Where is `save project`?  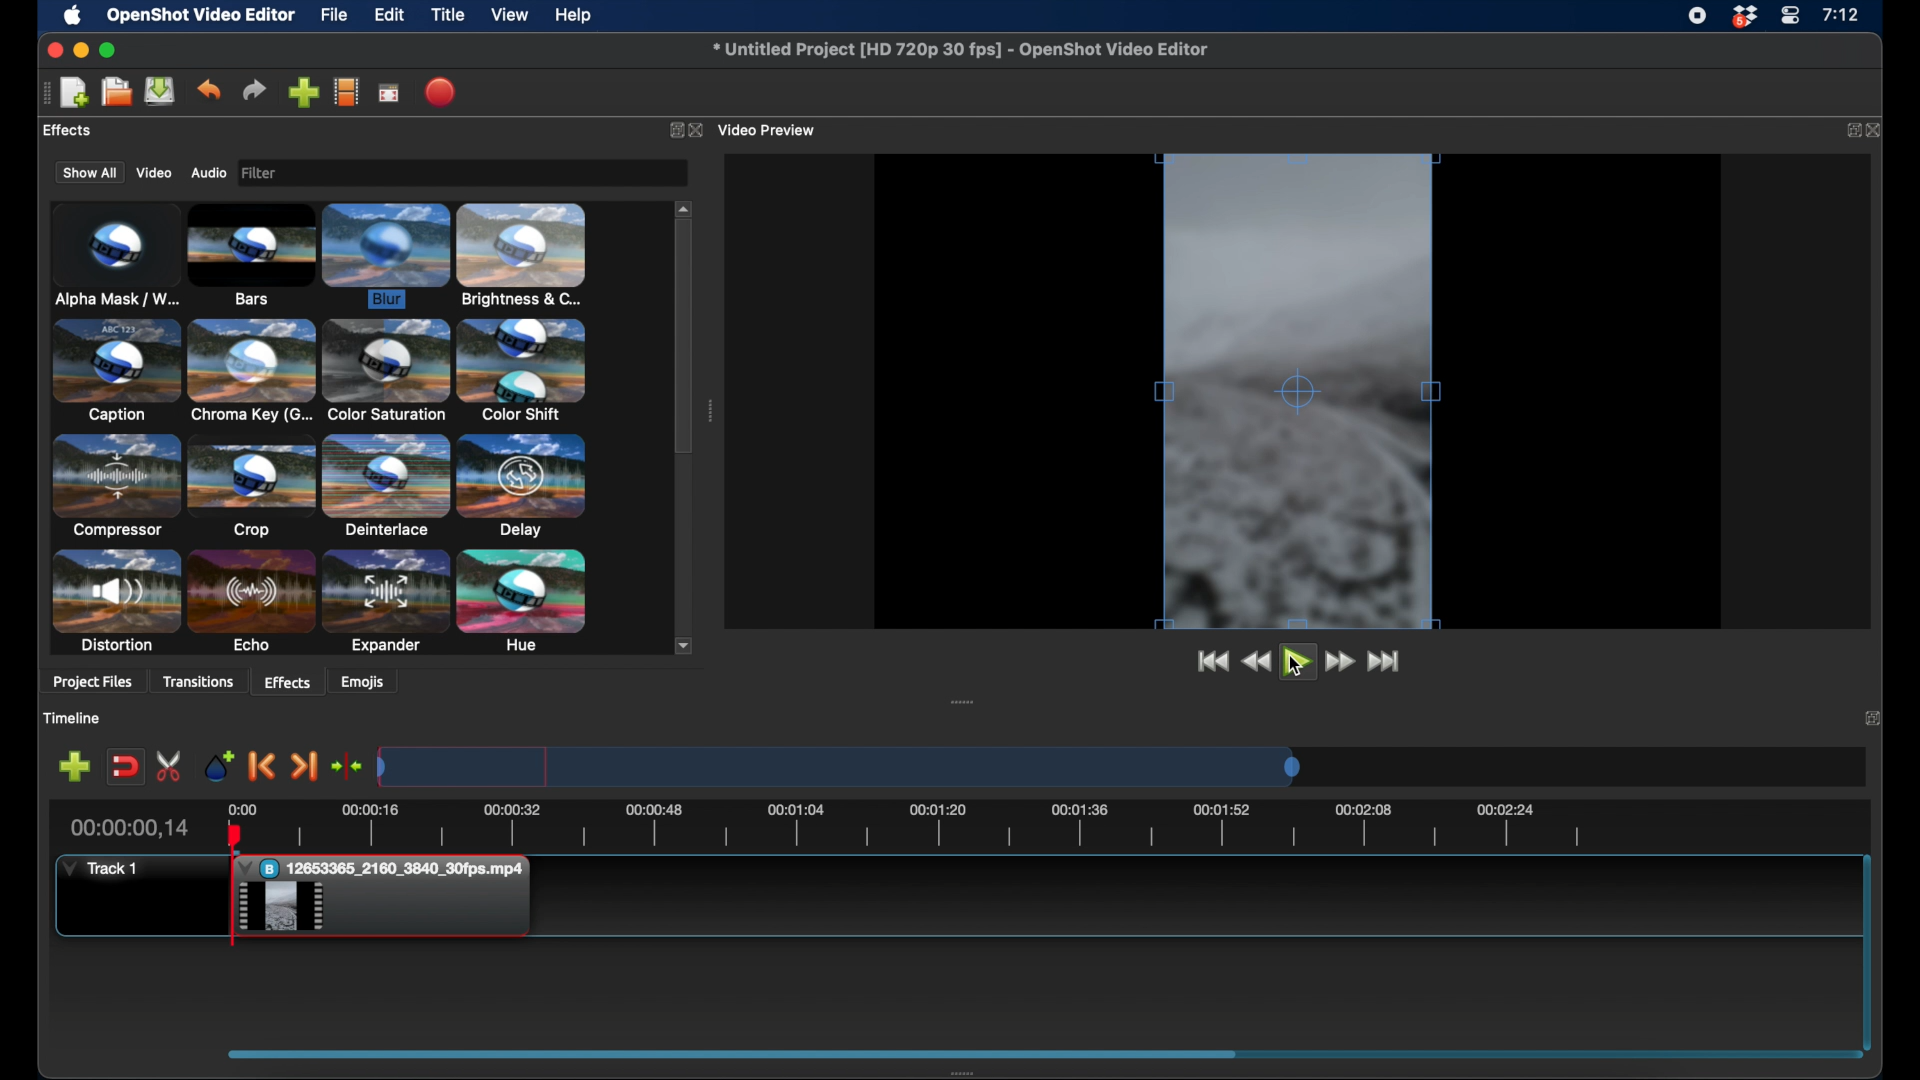
save project is located at coordinates (160, 91).